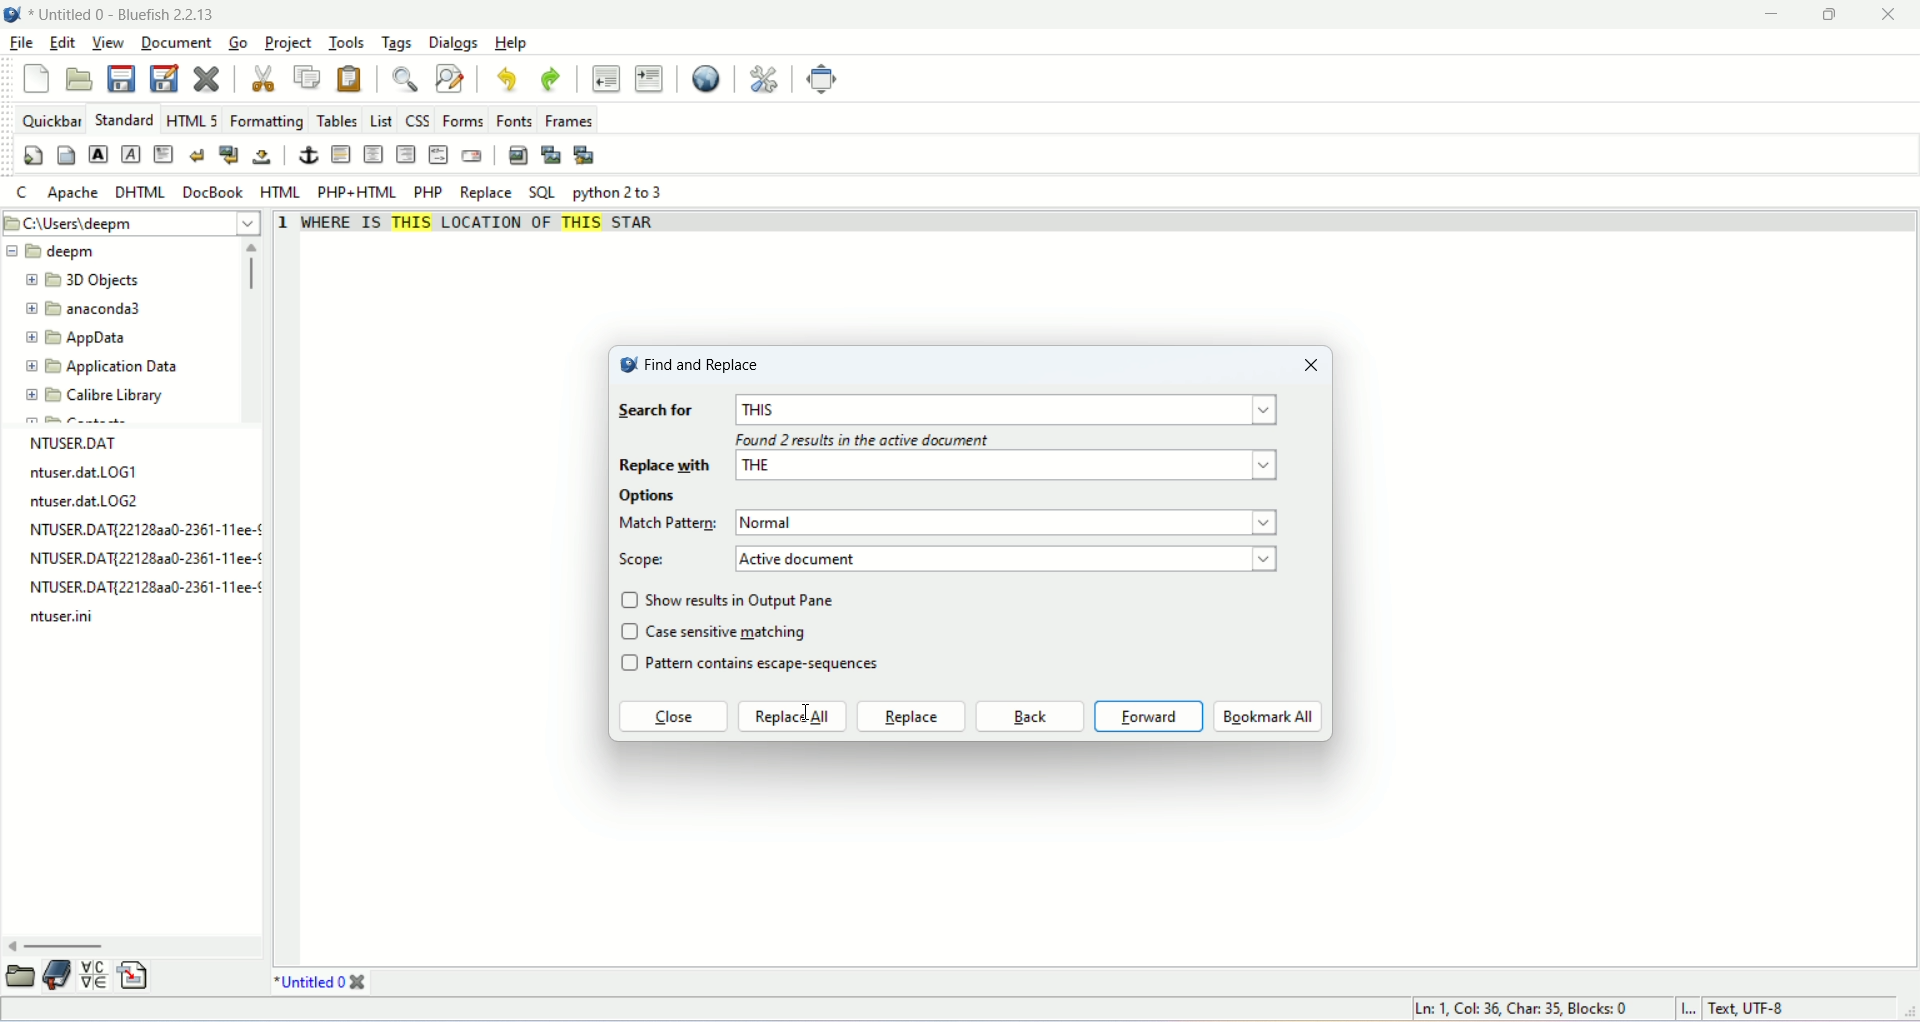 Image resolution: width=1920 pixels, height=1022 pixels. I want to click on Ln 1, Col 35, Char 35, Blocks 0, so click(1532, 1009).